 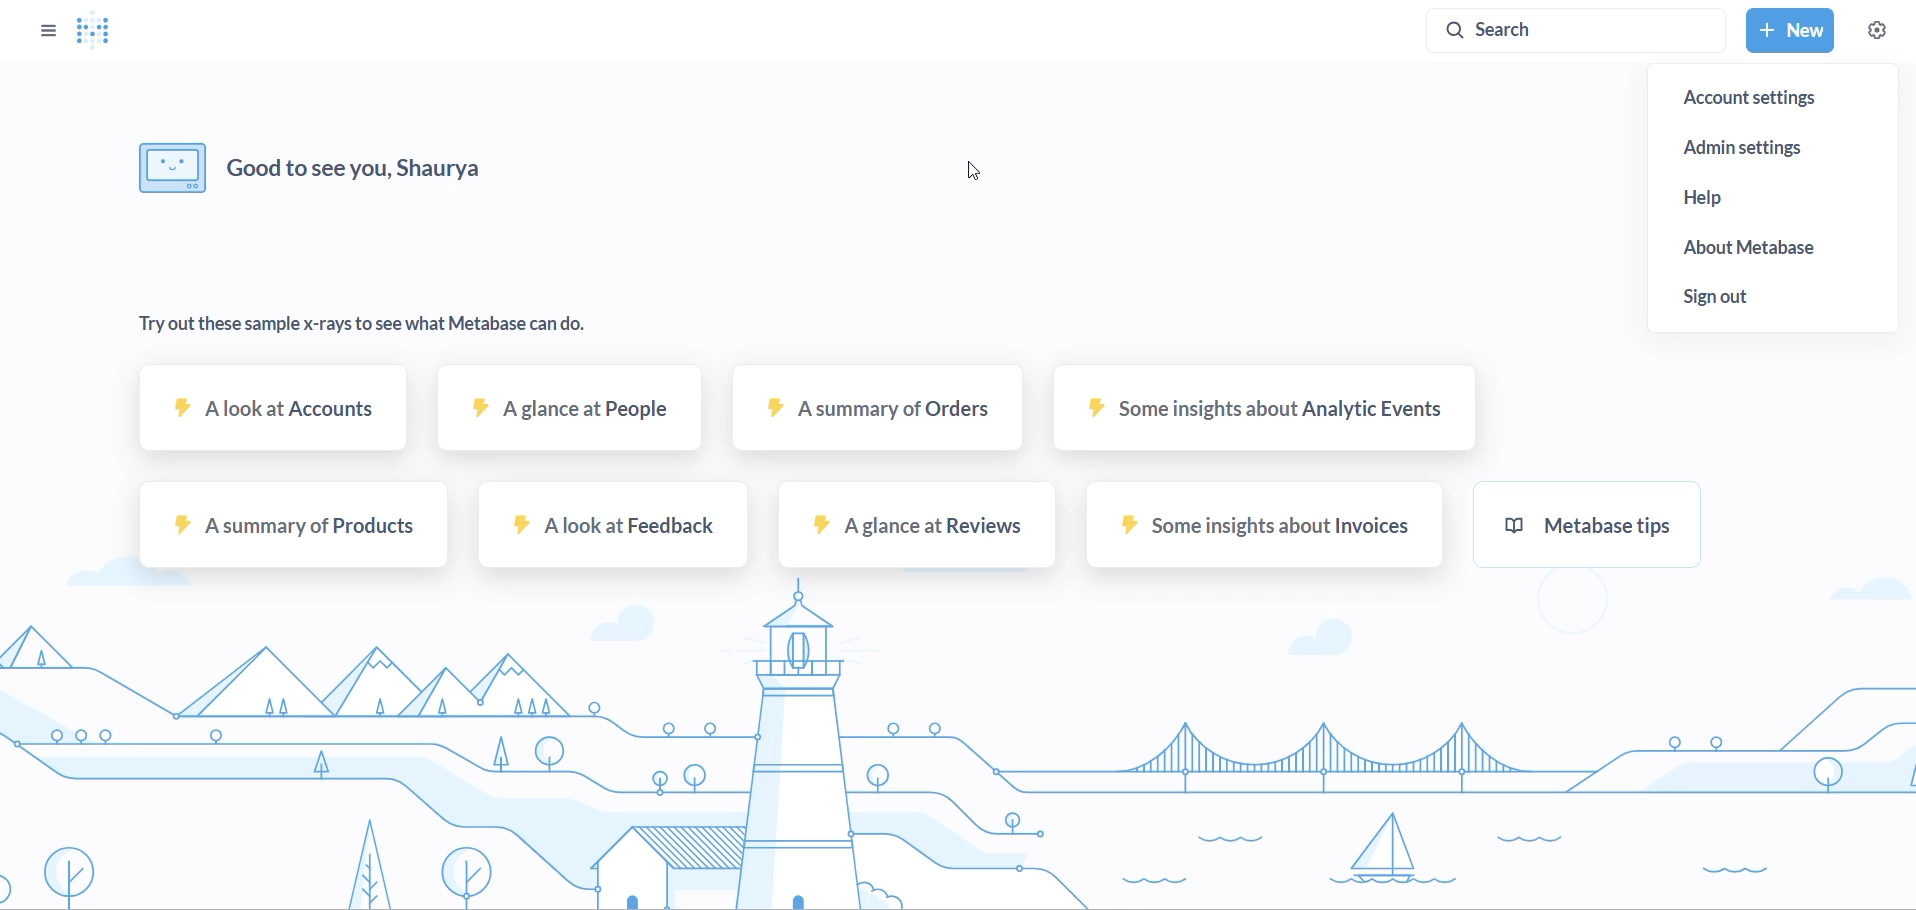 What do you see at coordinates (1789, 31) in the screenshot?
I see `NEW` at bounding box center [1789, 31].